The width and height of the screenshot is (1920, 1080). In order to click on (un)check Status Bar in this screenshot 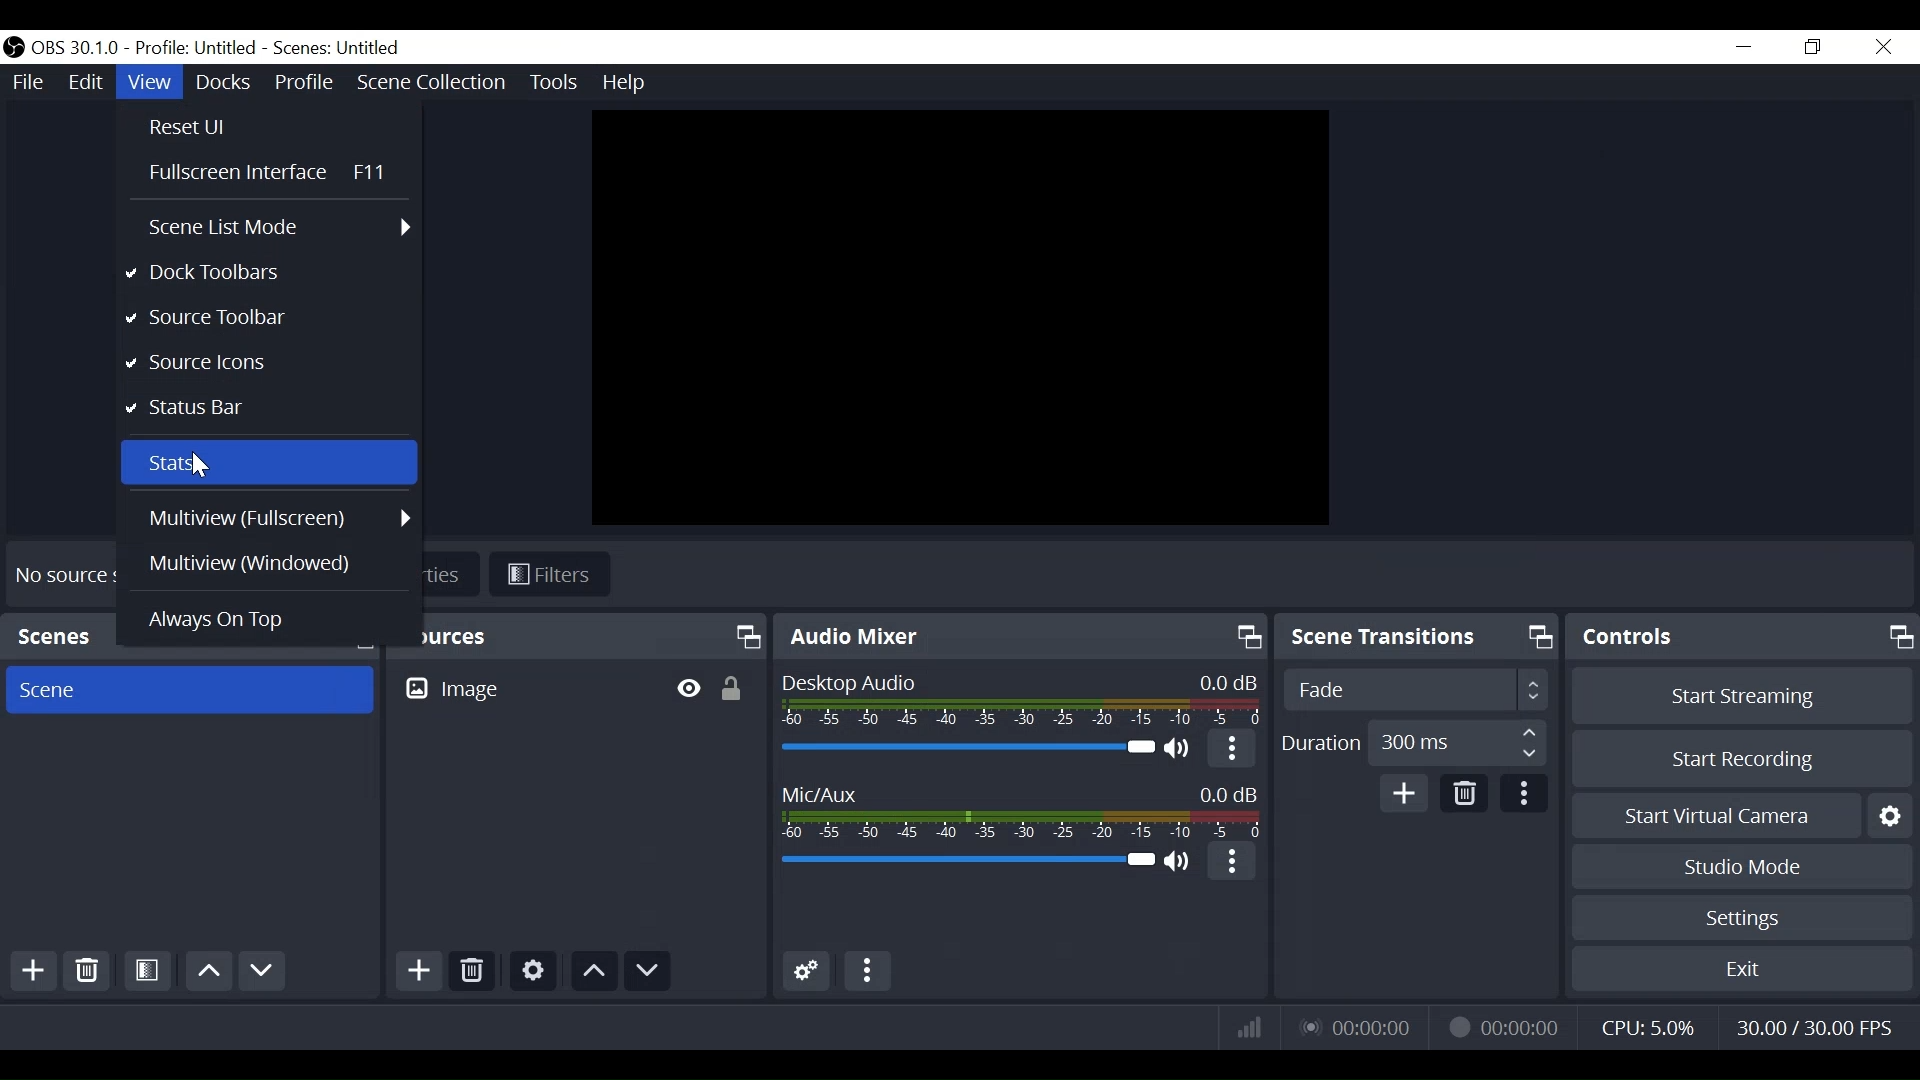, I will do `click(265, 408)`.